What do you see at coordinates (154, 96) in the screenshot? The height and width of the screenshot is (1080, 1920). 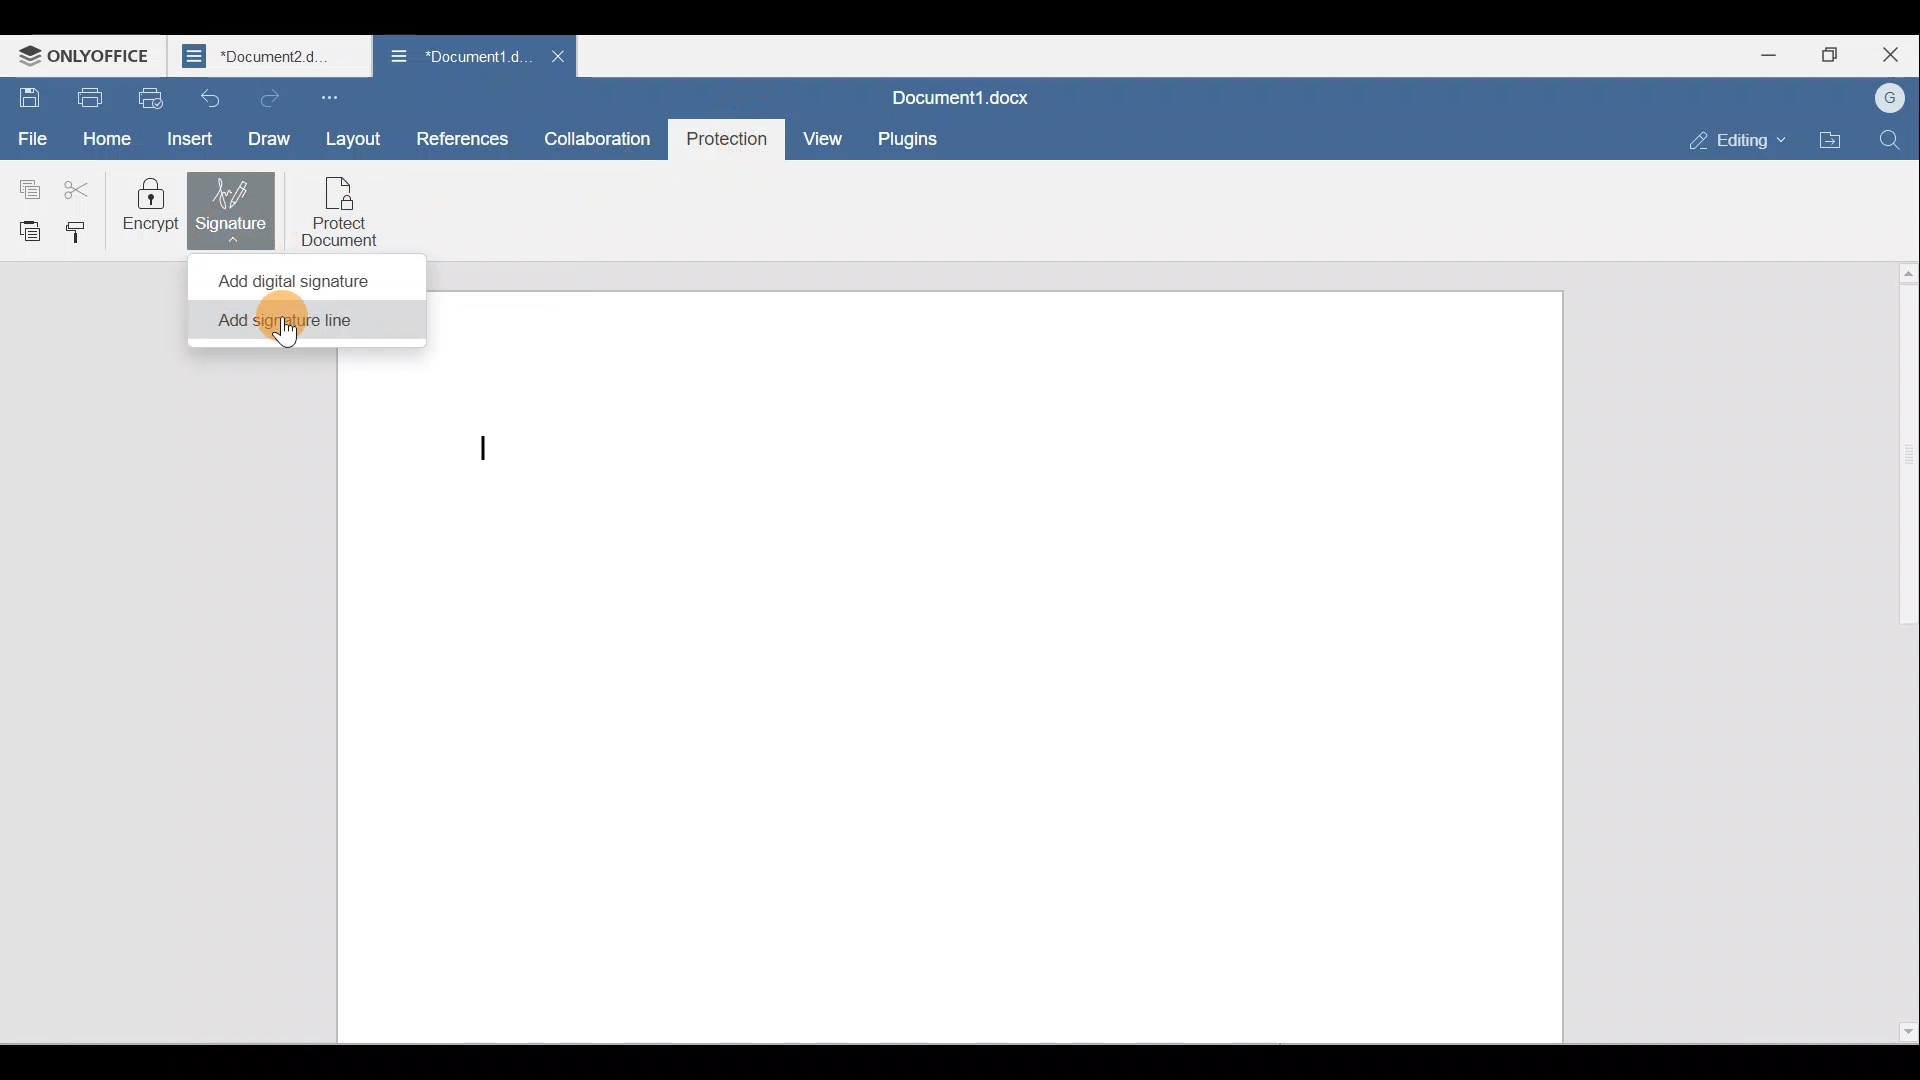 I see `Quick print` at bounding box center [154, 96].